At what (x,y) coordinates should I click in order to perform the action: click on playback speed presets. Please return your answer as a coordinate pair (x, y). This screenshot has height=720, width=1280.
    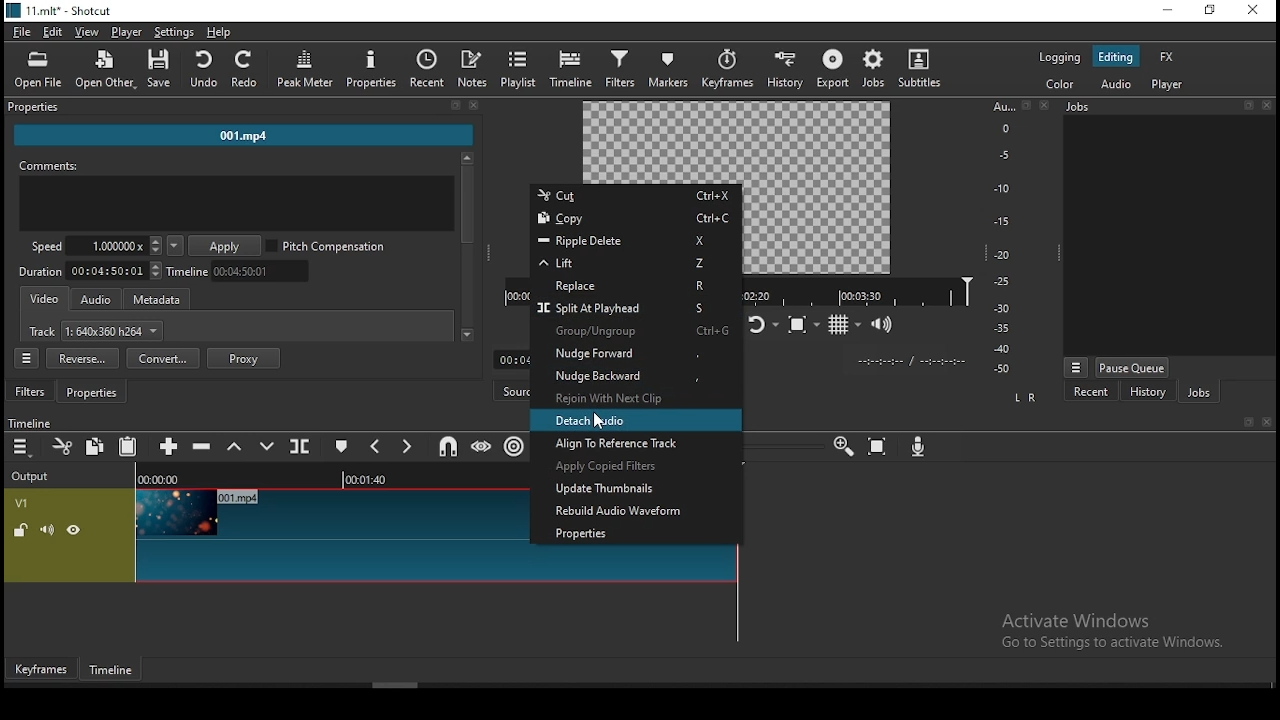
    Looking at the image, I should click on (174, 247).